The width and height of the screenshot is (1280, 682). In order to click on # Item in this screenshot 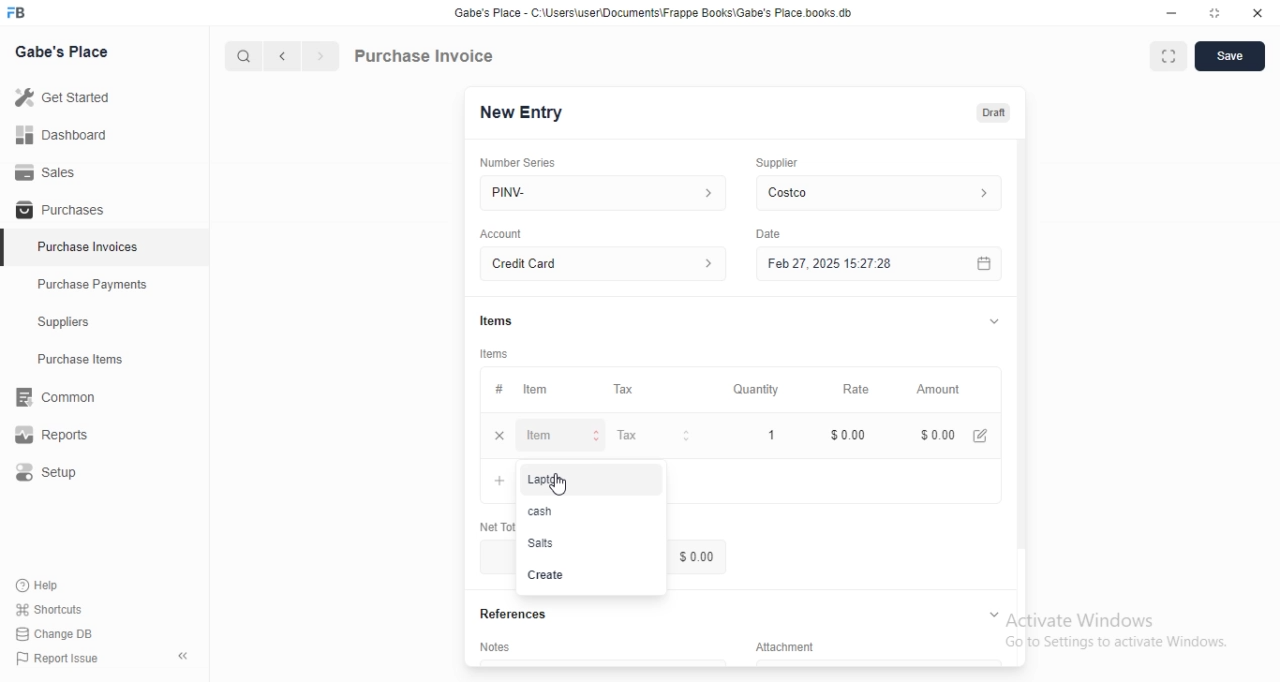, I will do `click(544, 390)`.